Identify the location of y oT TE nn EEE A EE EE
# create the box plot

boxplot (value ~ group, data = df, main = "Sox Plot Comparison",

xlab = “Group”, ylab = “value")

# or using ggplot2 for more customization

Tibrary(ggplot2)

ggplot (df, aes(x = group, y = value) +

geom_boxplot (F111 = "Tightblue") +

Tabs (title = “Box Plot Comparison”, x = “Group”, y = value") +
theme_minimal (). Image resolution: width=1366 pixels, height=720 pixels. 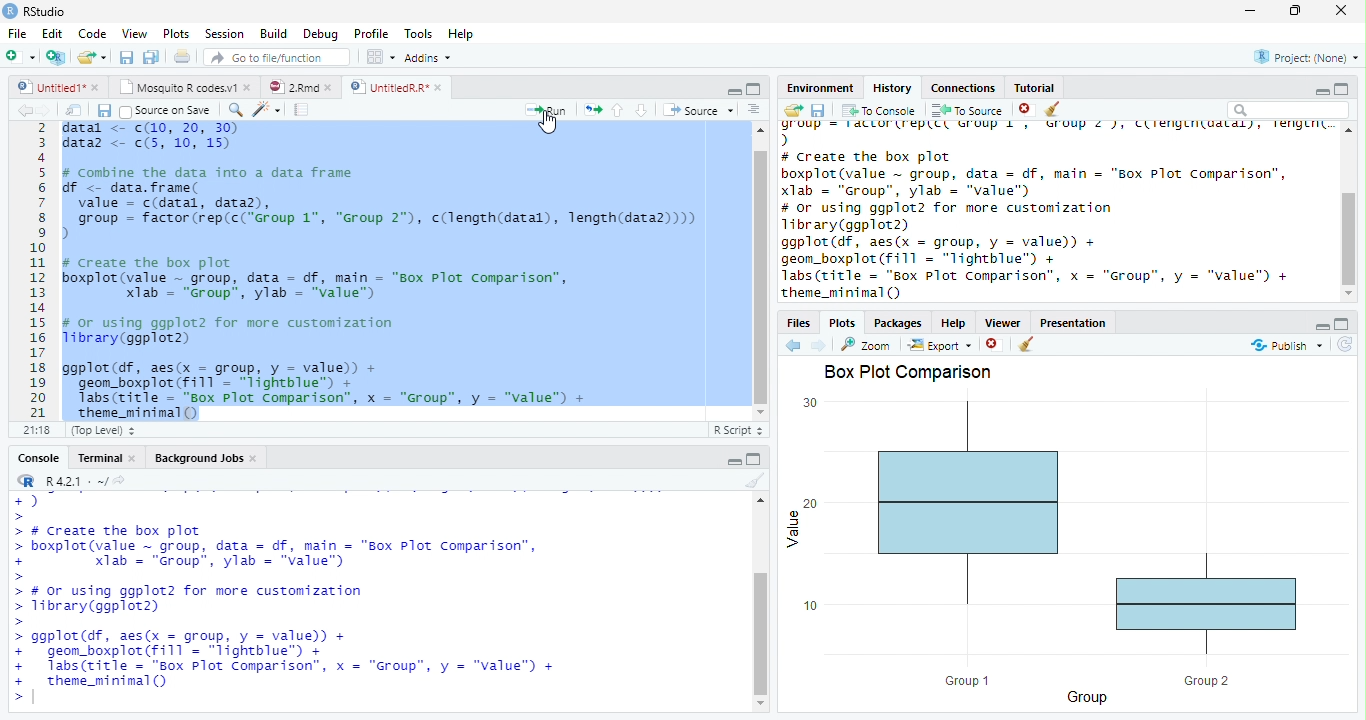
(1056, 211).